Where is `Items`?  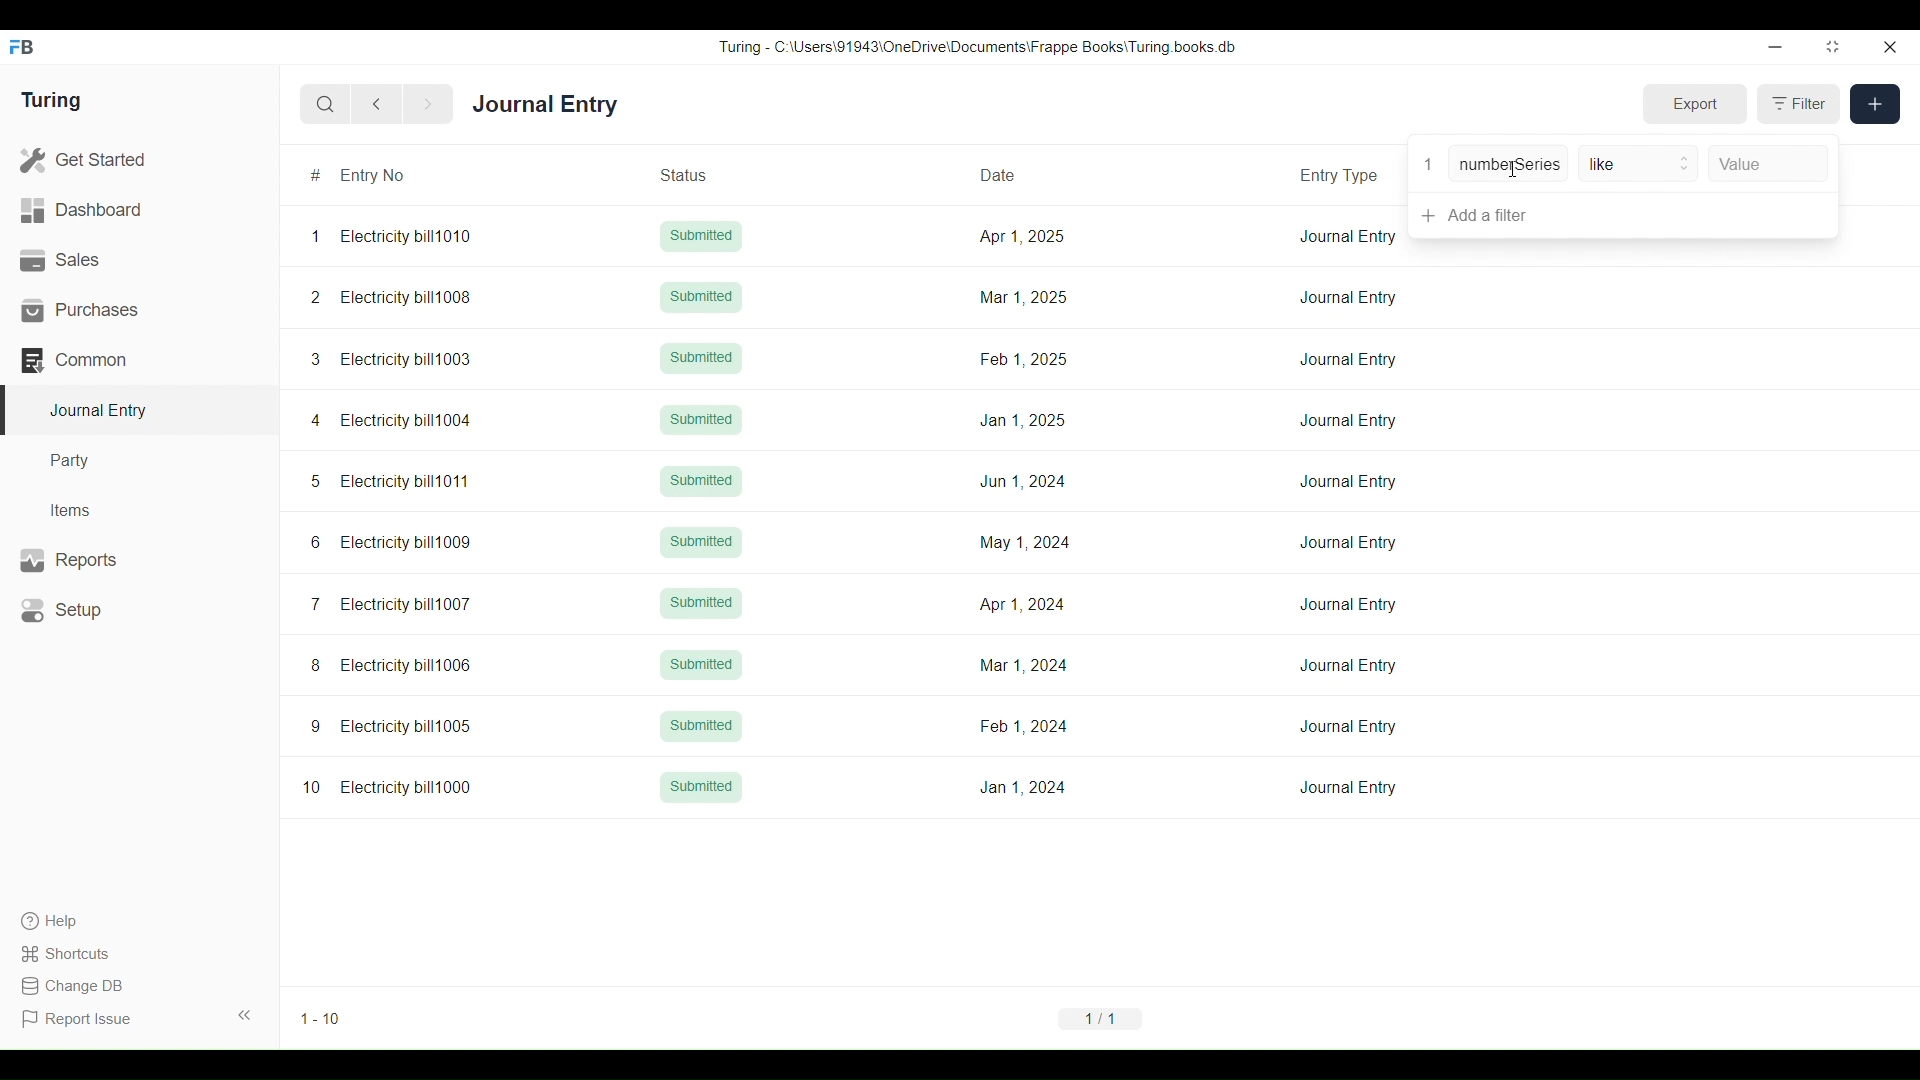 Items is located at coordinates (140, 511).